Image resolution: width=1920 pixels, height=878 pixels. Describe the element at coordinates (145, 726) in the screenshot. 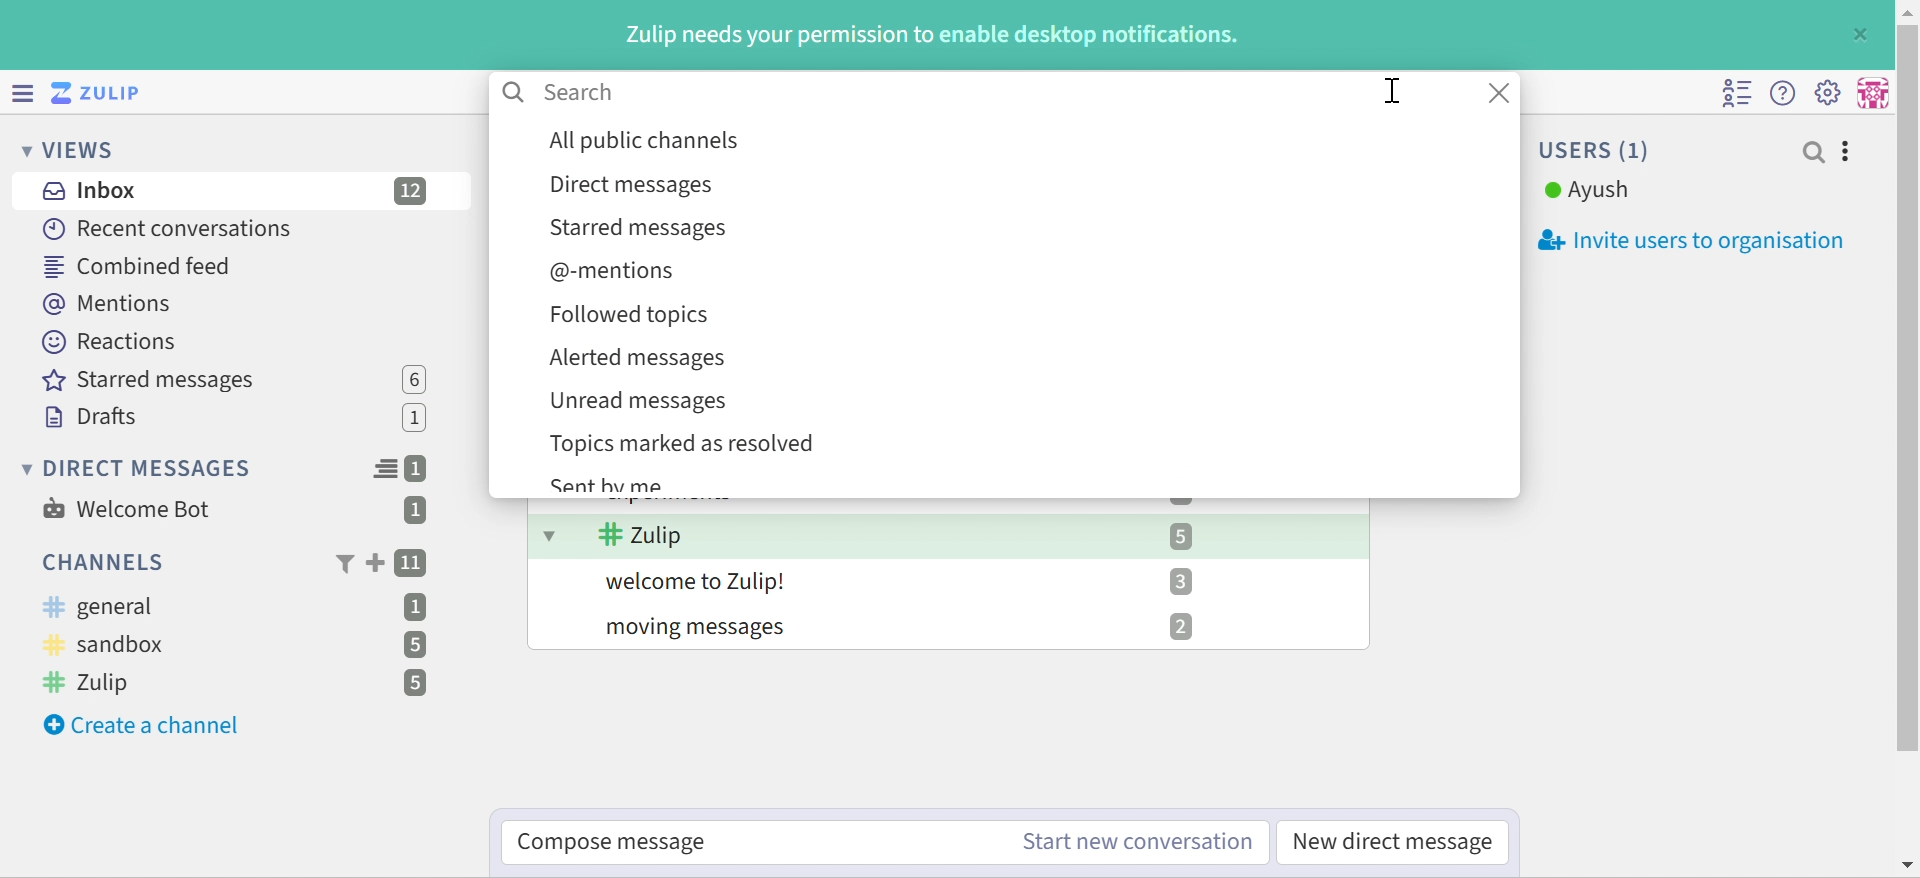

I see `Create a channel` at that location.